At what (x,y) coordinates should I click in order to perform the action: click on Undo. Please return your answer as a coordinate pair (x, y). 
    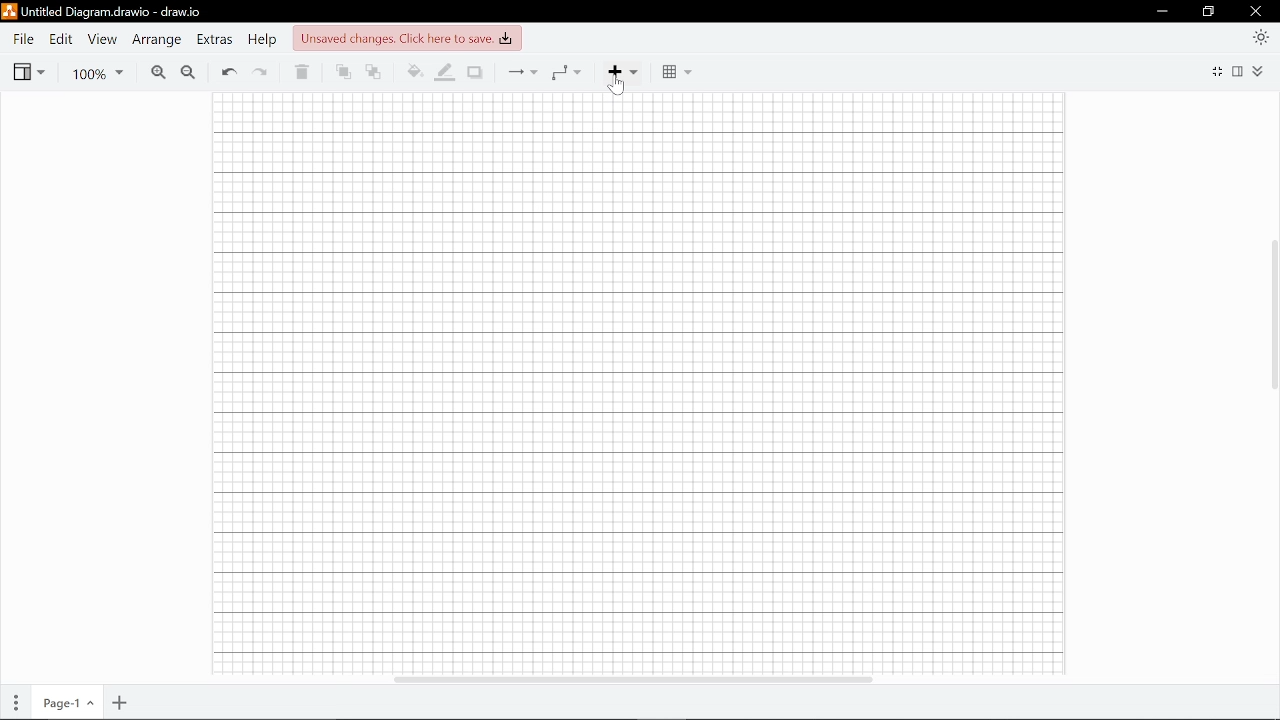
    Looking at the image, I should click on (228, 70).